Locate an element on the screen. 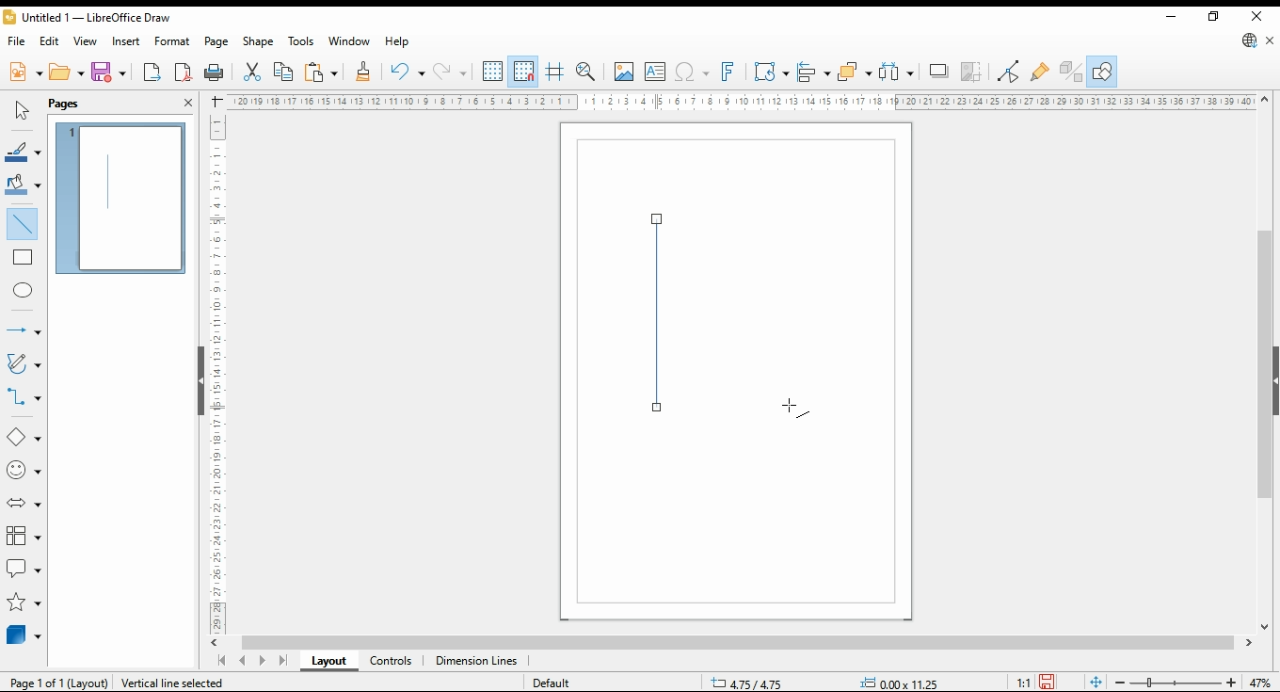 Image resolution: width=1280 pixels, height=692 pixels. page 1 is located at coordinates (123, 195).